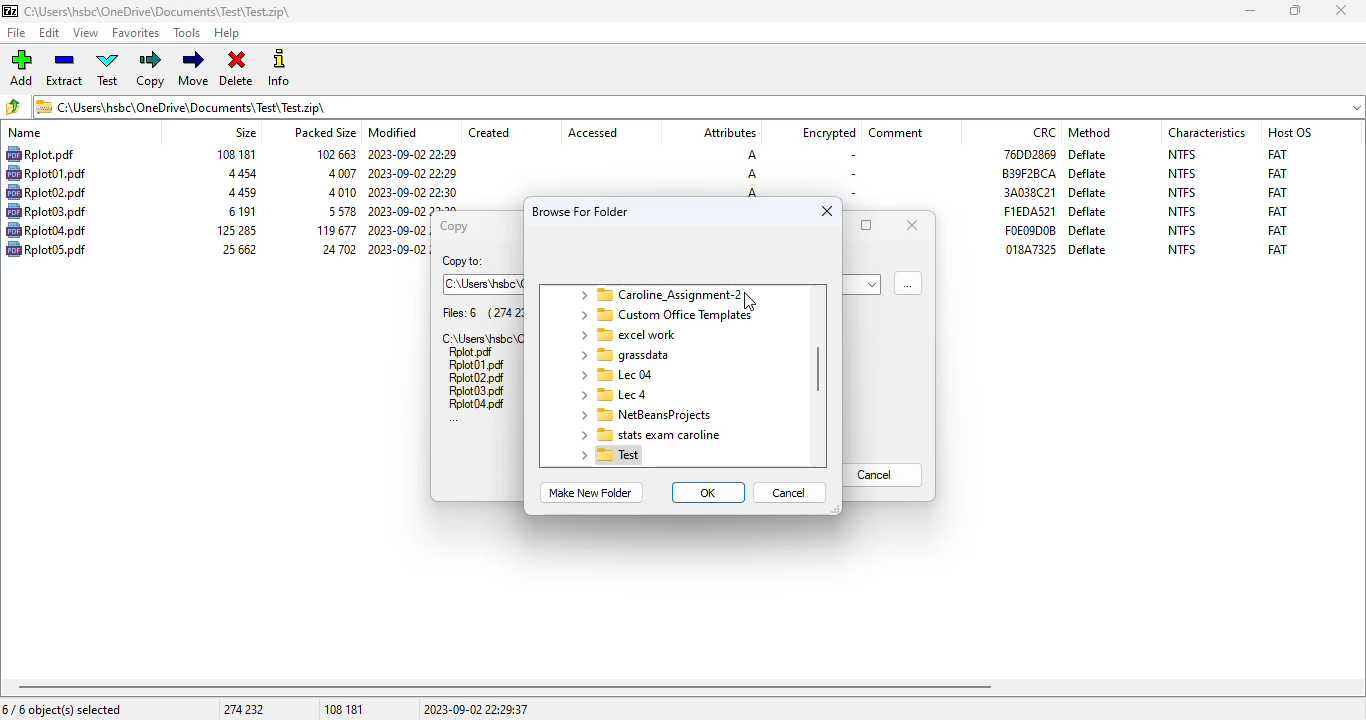 Image resolution: width=1366 pixels, height=720 pixels. I want to click on deflate, so click(1088, 174).